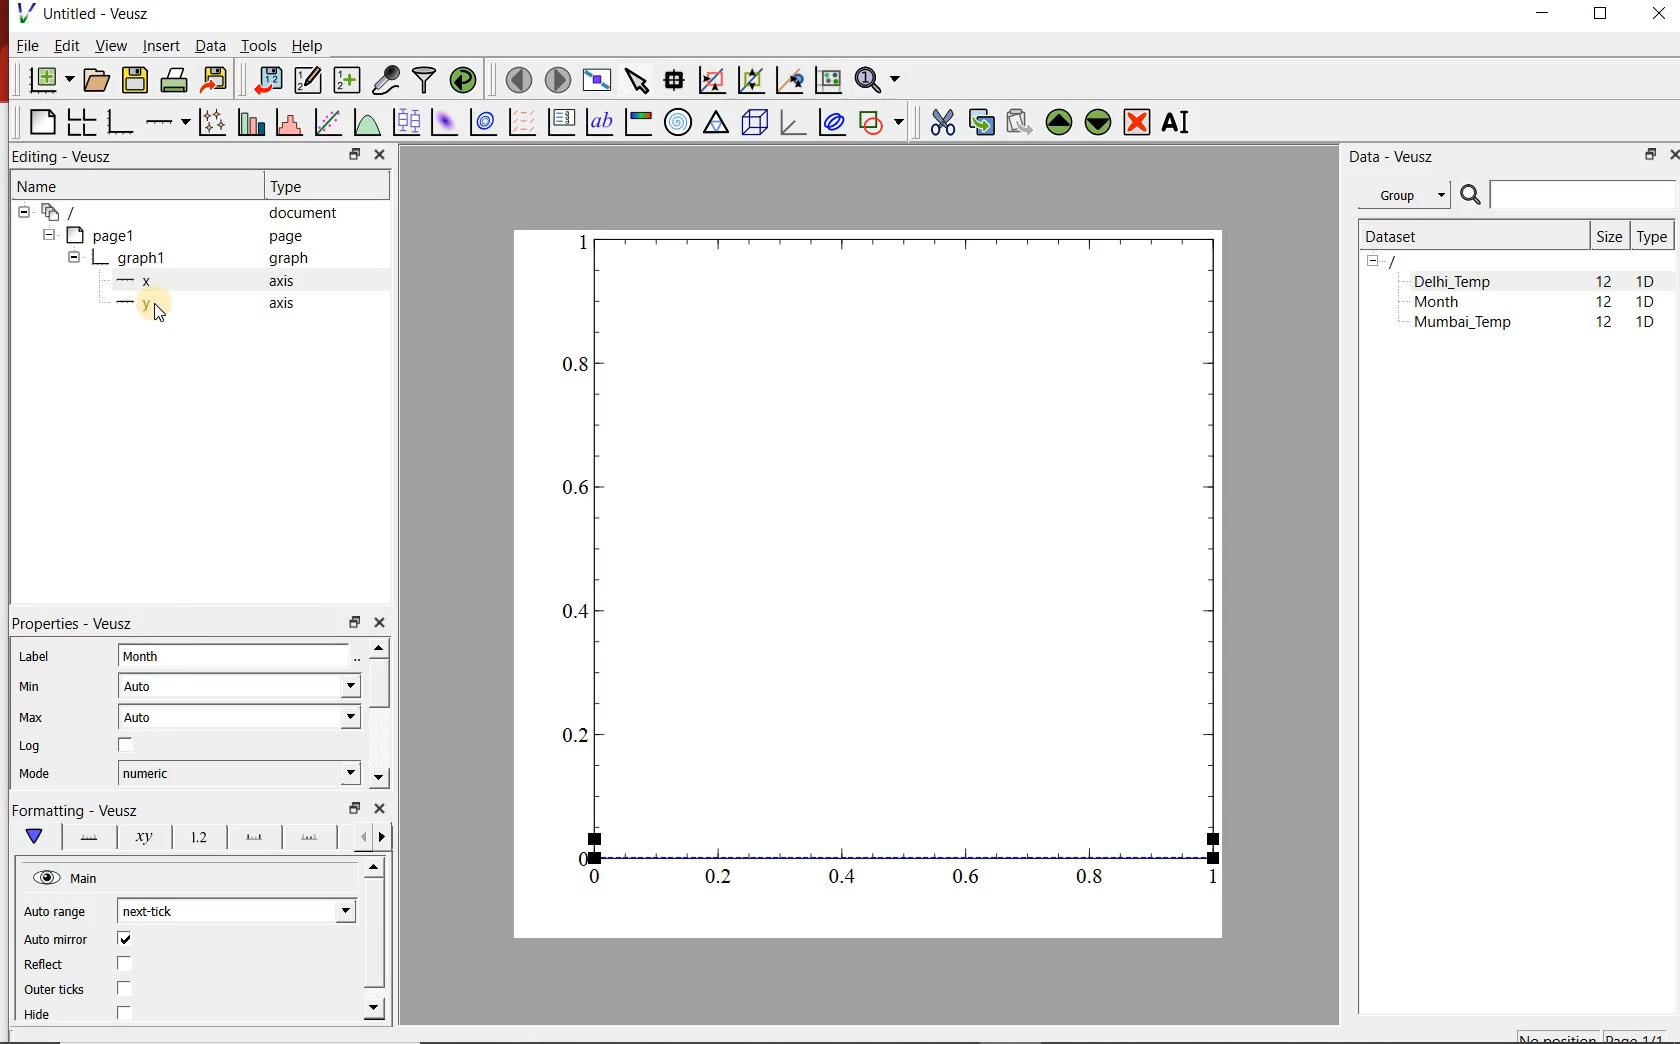 Image resolution: width=1680 pixels, height=1044 pixels. I want to click on Properties - Veusz, so click(69, 624).